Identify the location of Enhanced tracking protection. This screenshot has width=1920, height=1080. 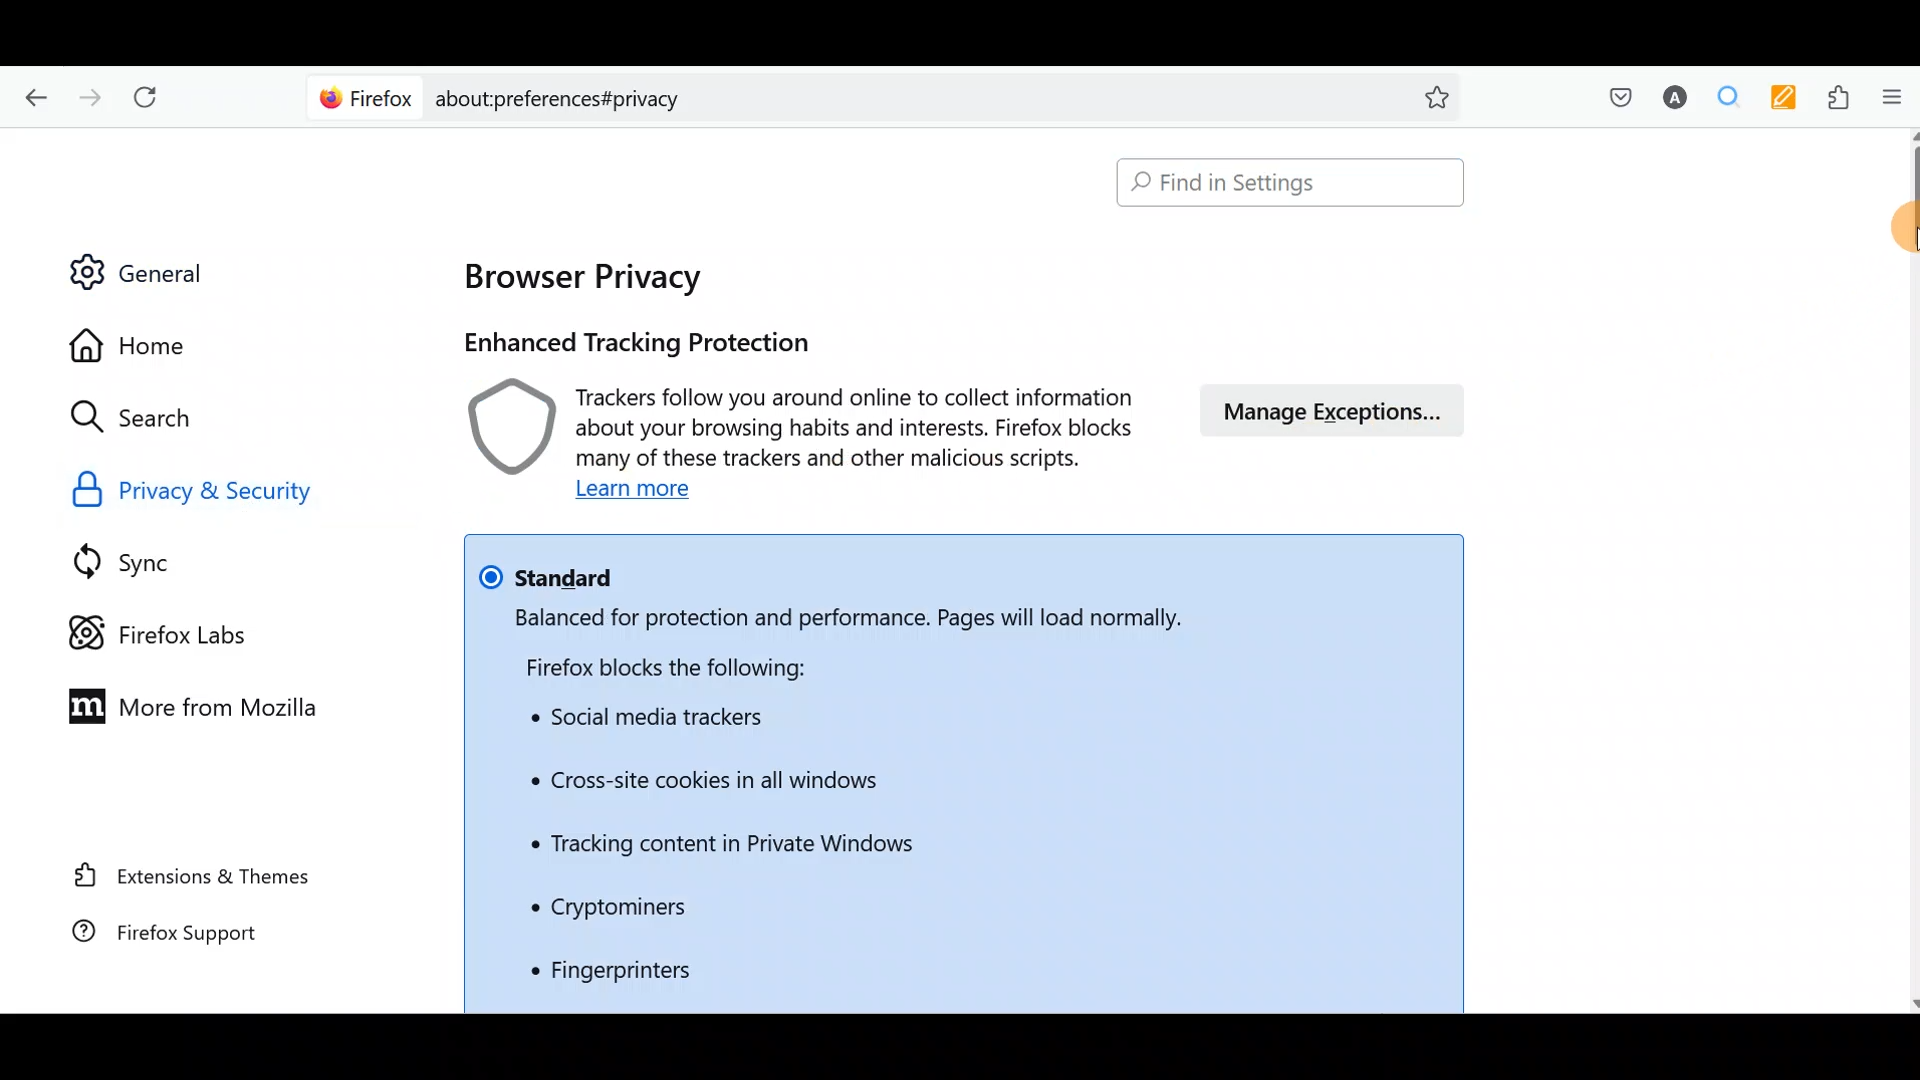
(656, 340).